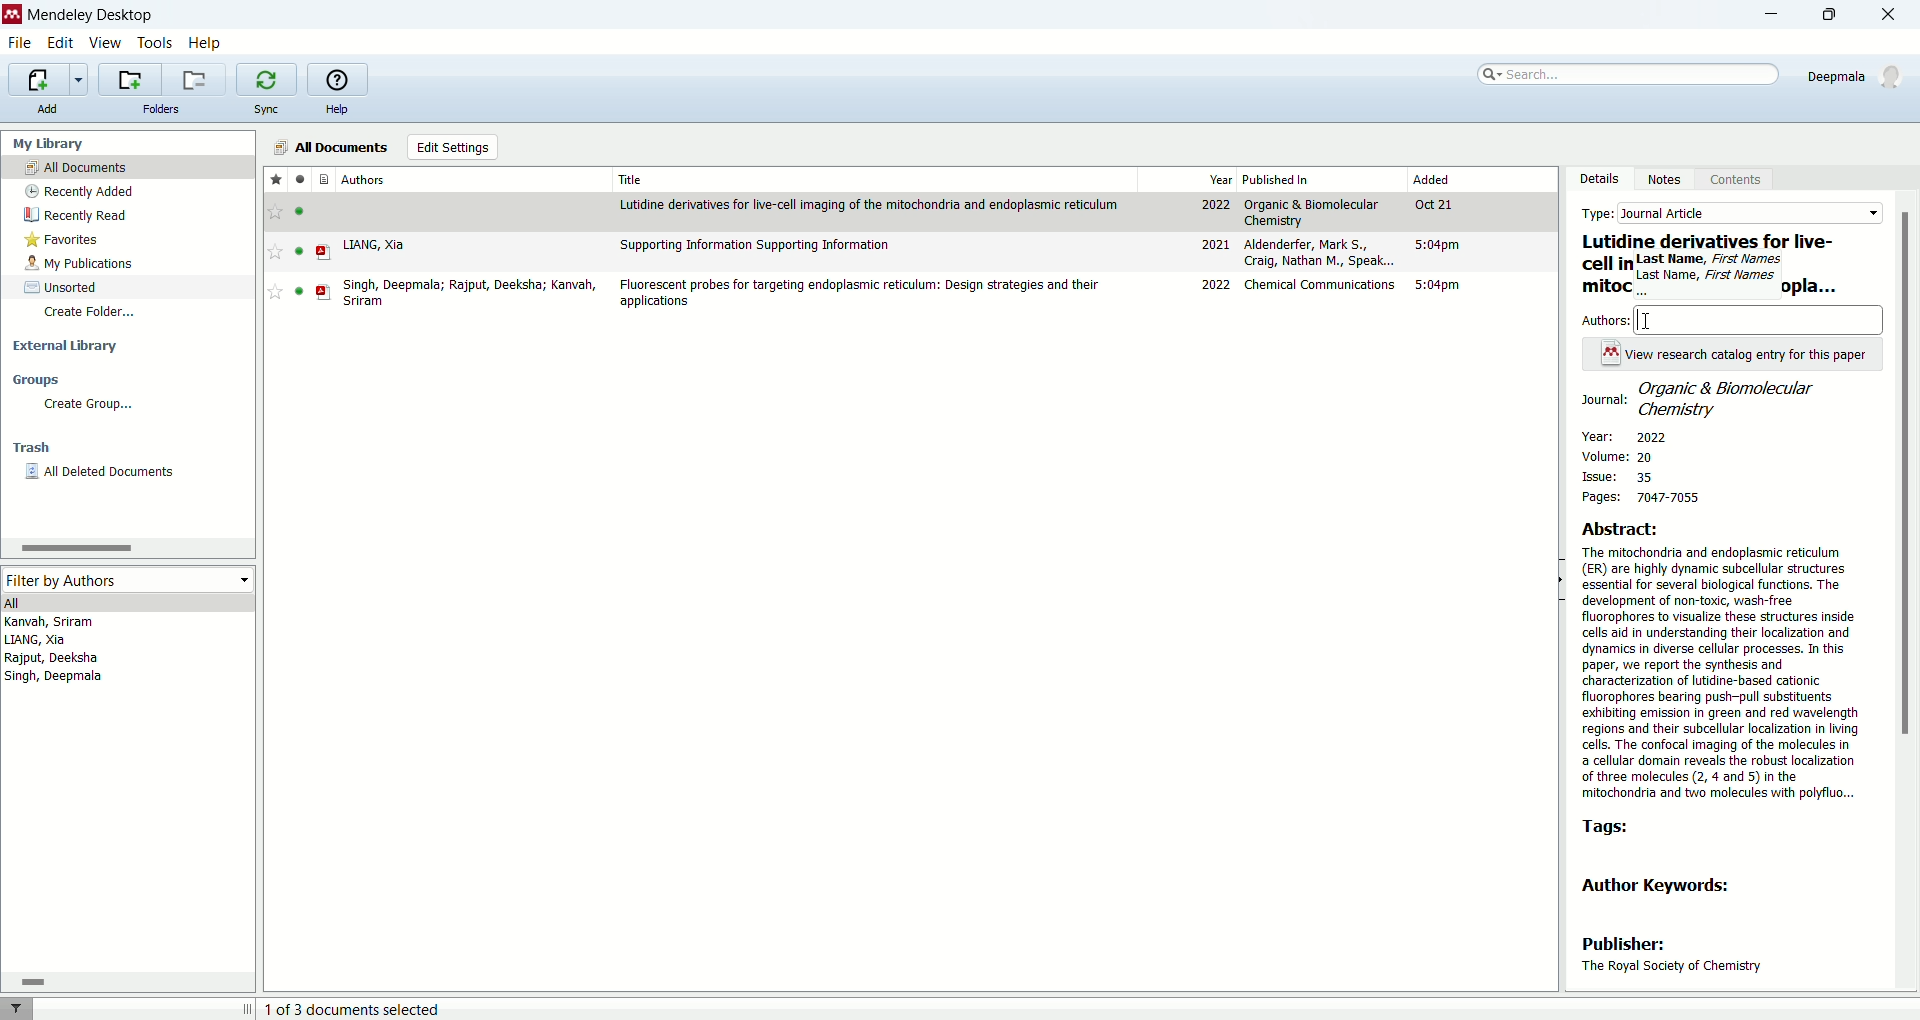 This screenshot has width=1920, height=1020. I want to click on my publications, so click(78, 265).